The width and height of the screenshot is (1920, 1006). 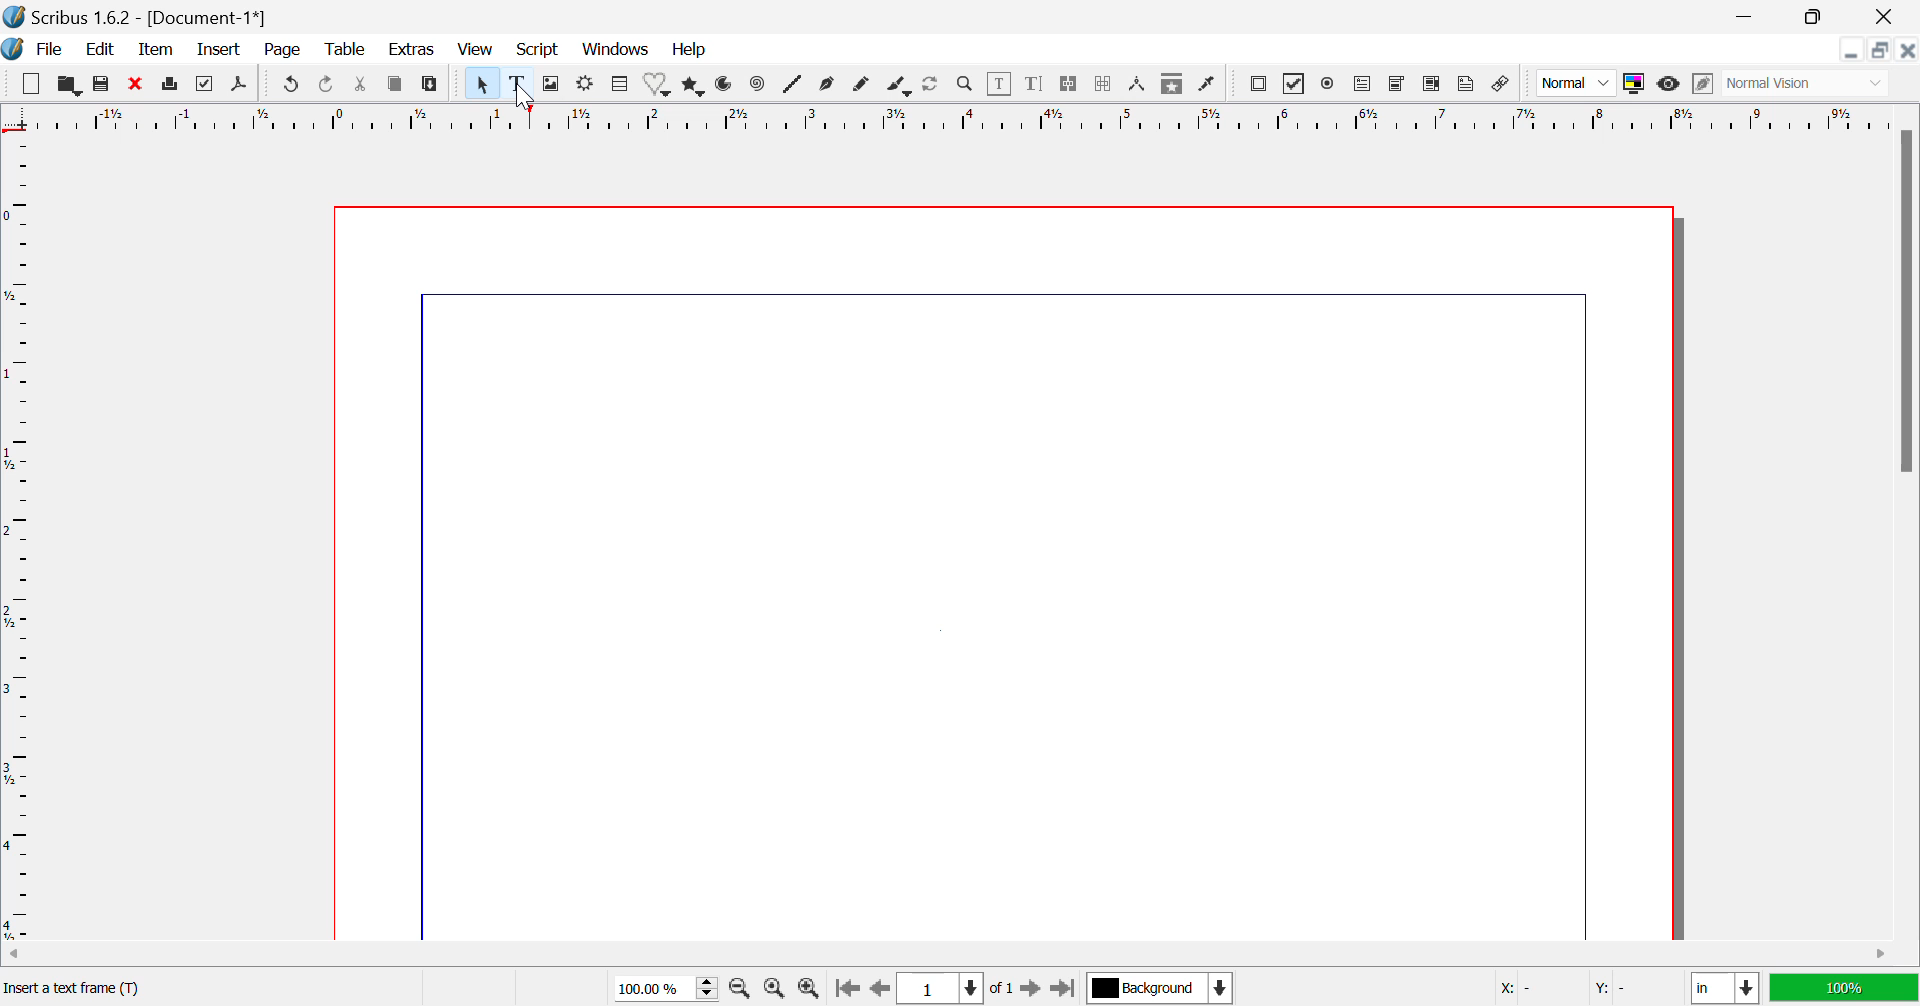 I want to click on New, so click(x=30, y=83).